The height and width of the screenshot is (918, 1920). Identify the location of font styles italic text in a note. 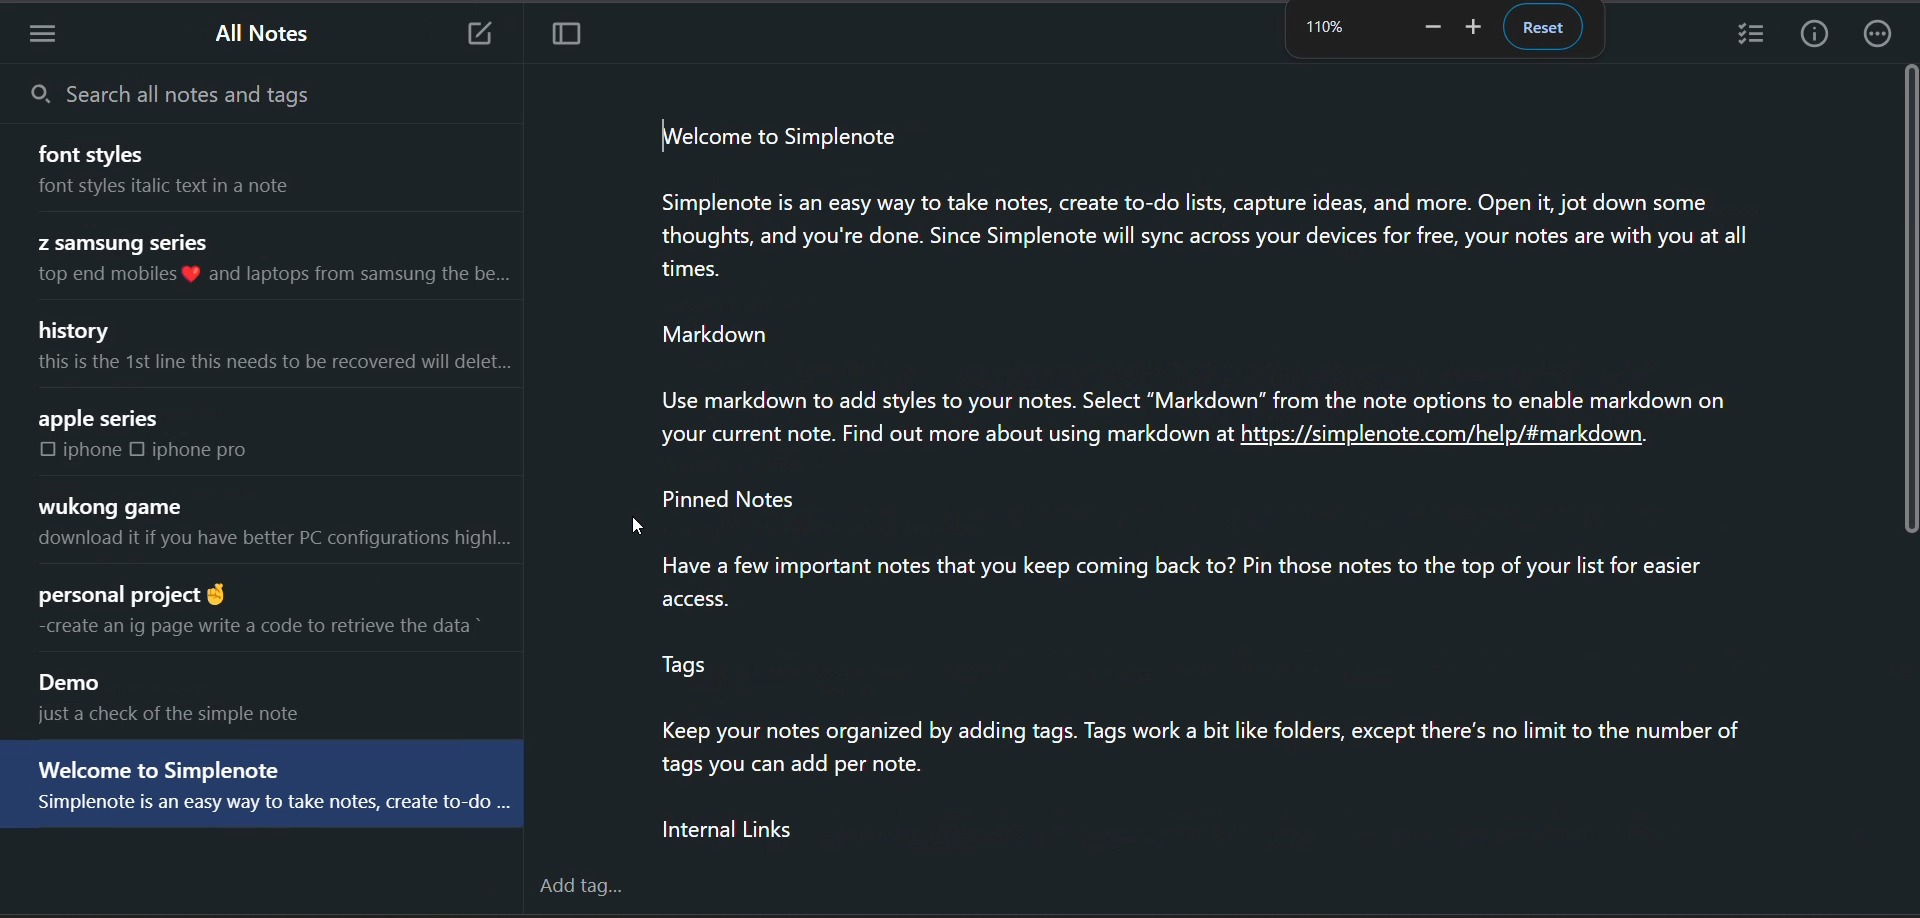
(190, 192).